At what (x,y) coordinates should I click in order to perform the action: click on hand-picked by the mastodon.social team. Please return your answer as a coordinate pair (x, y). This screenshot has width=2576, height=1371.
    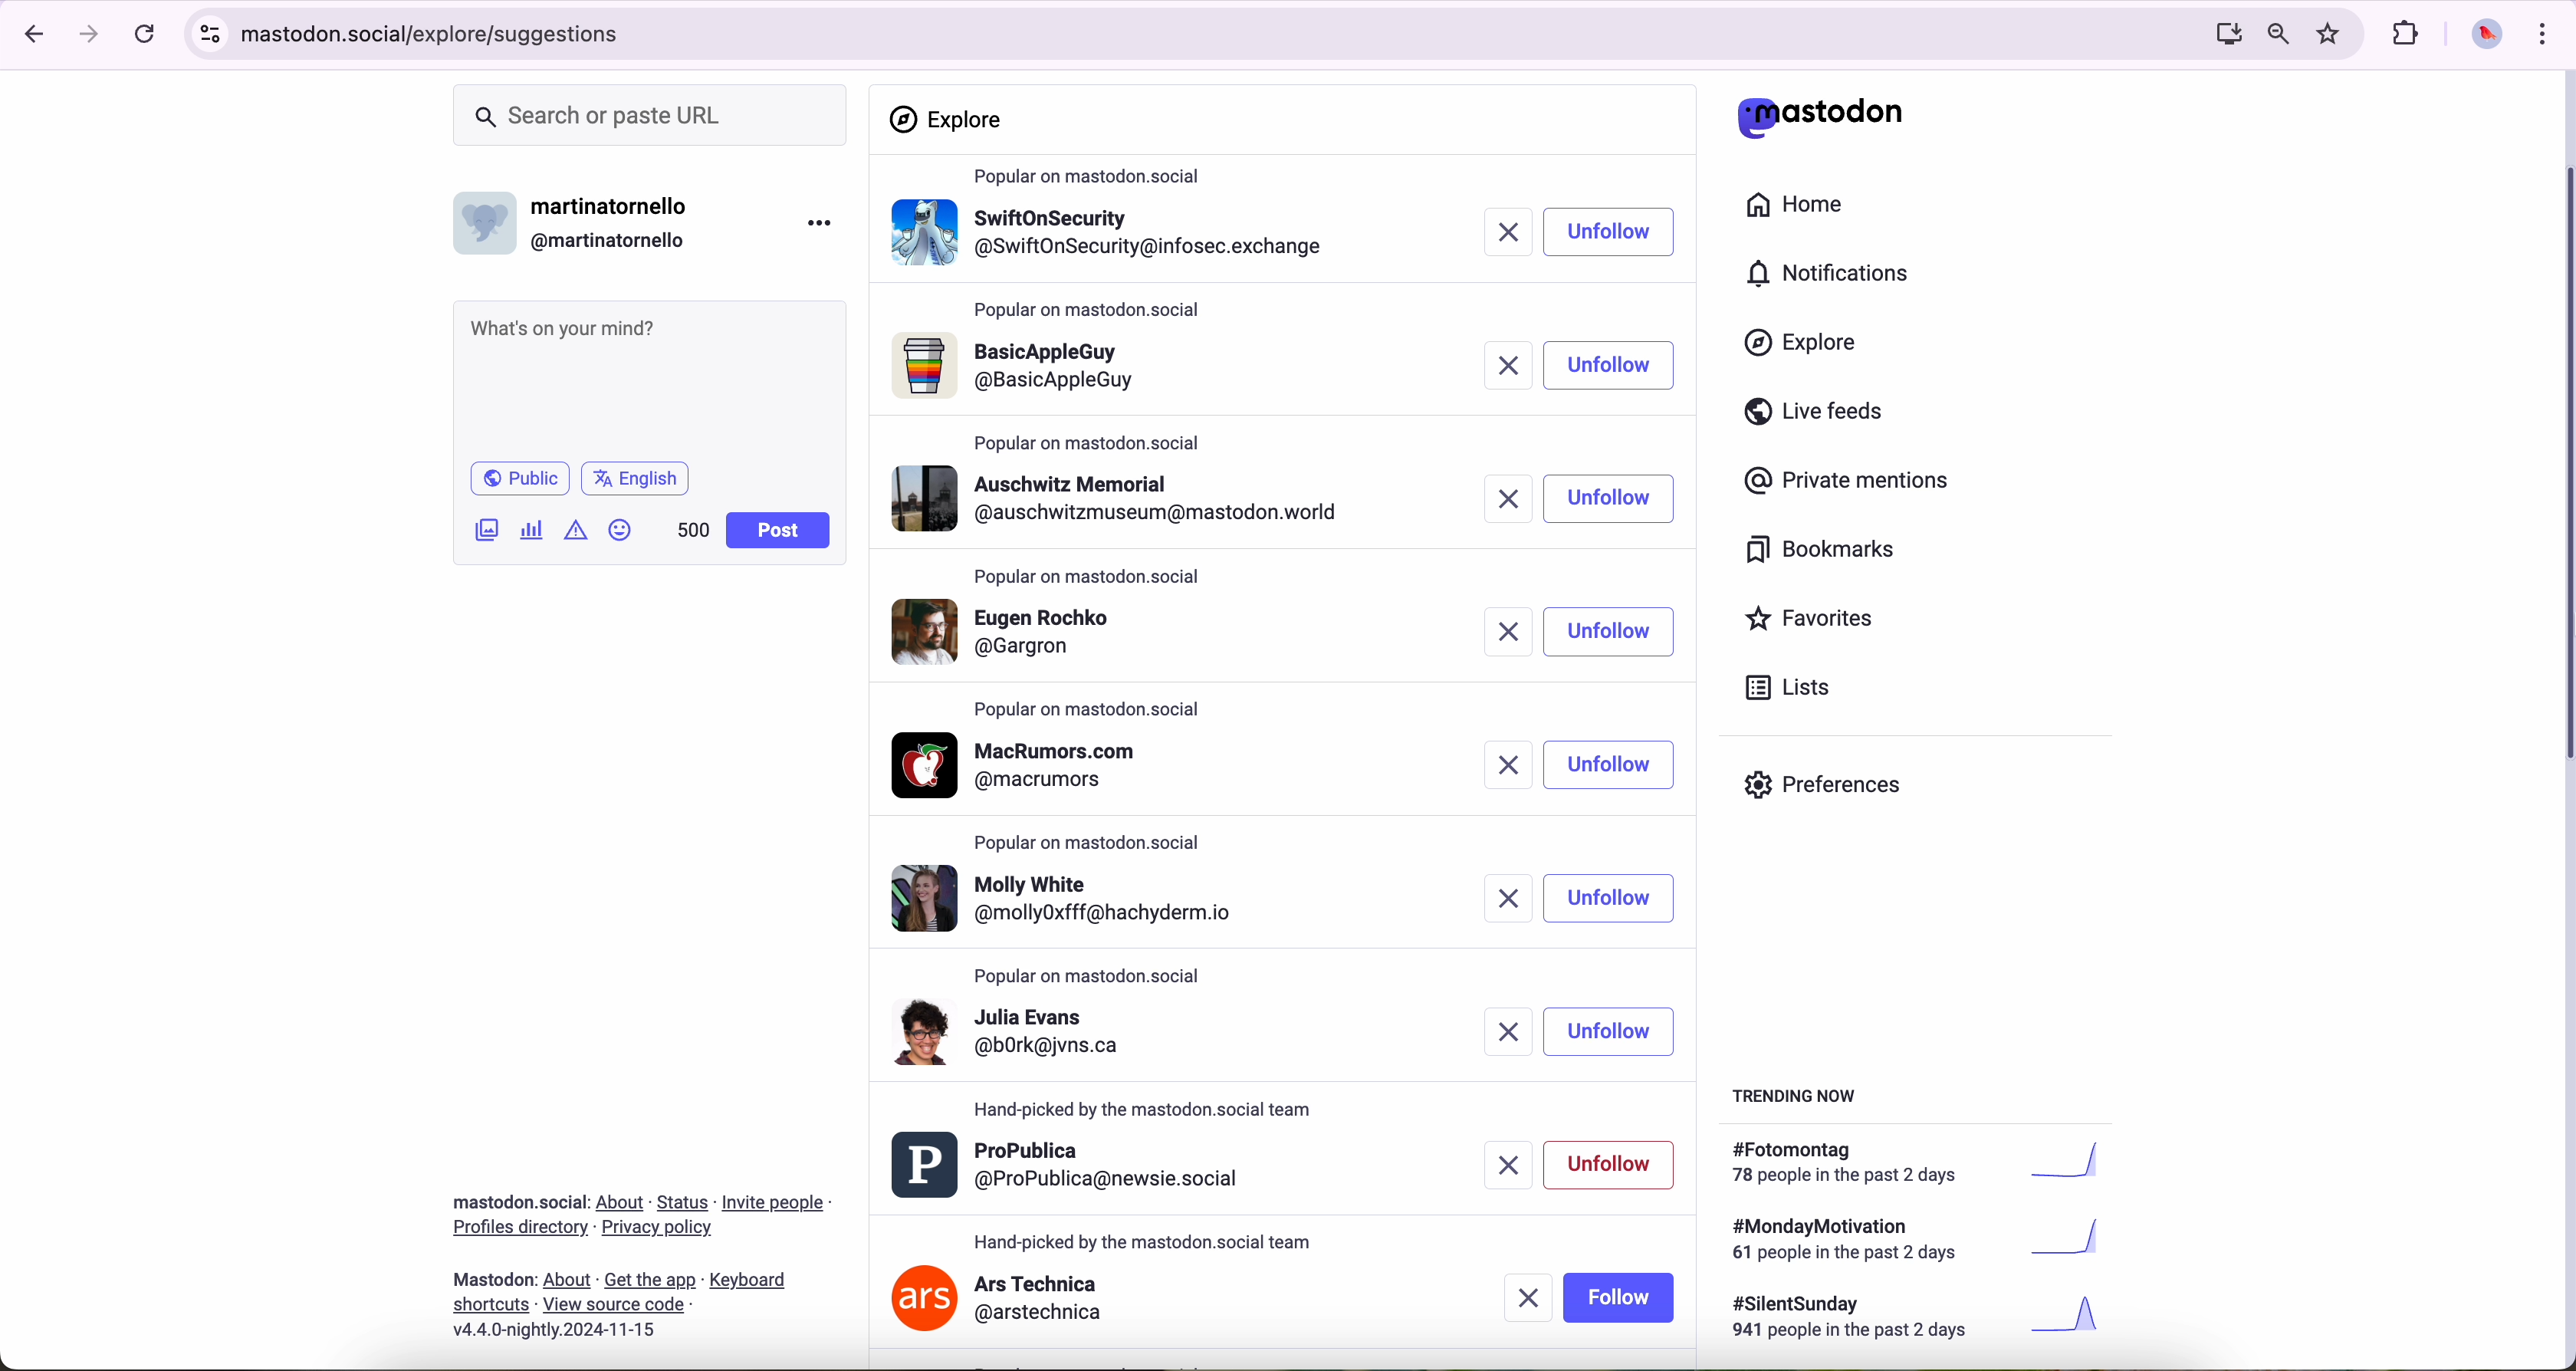
    Looking at the image, I should click on (1145, 1239).